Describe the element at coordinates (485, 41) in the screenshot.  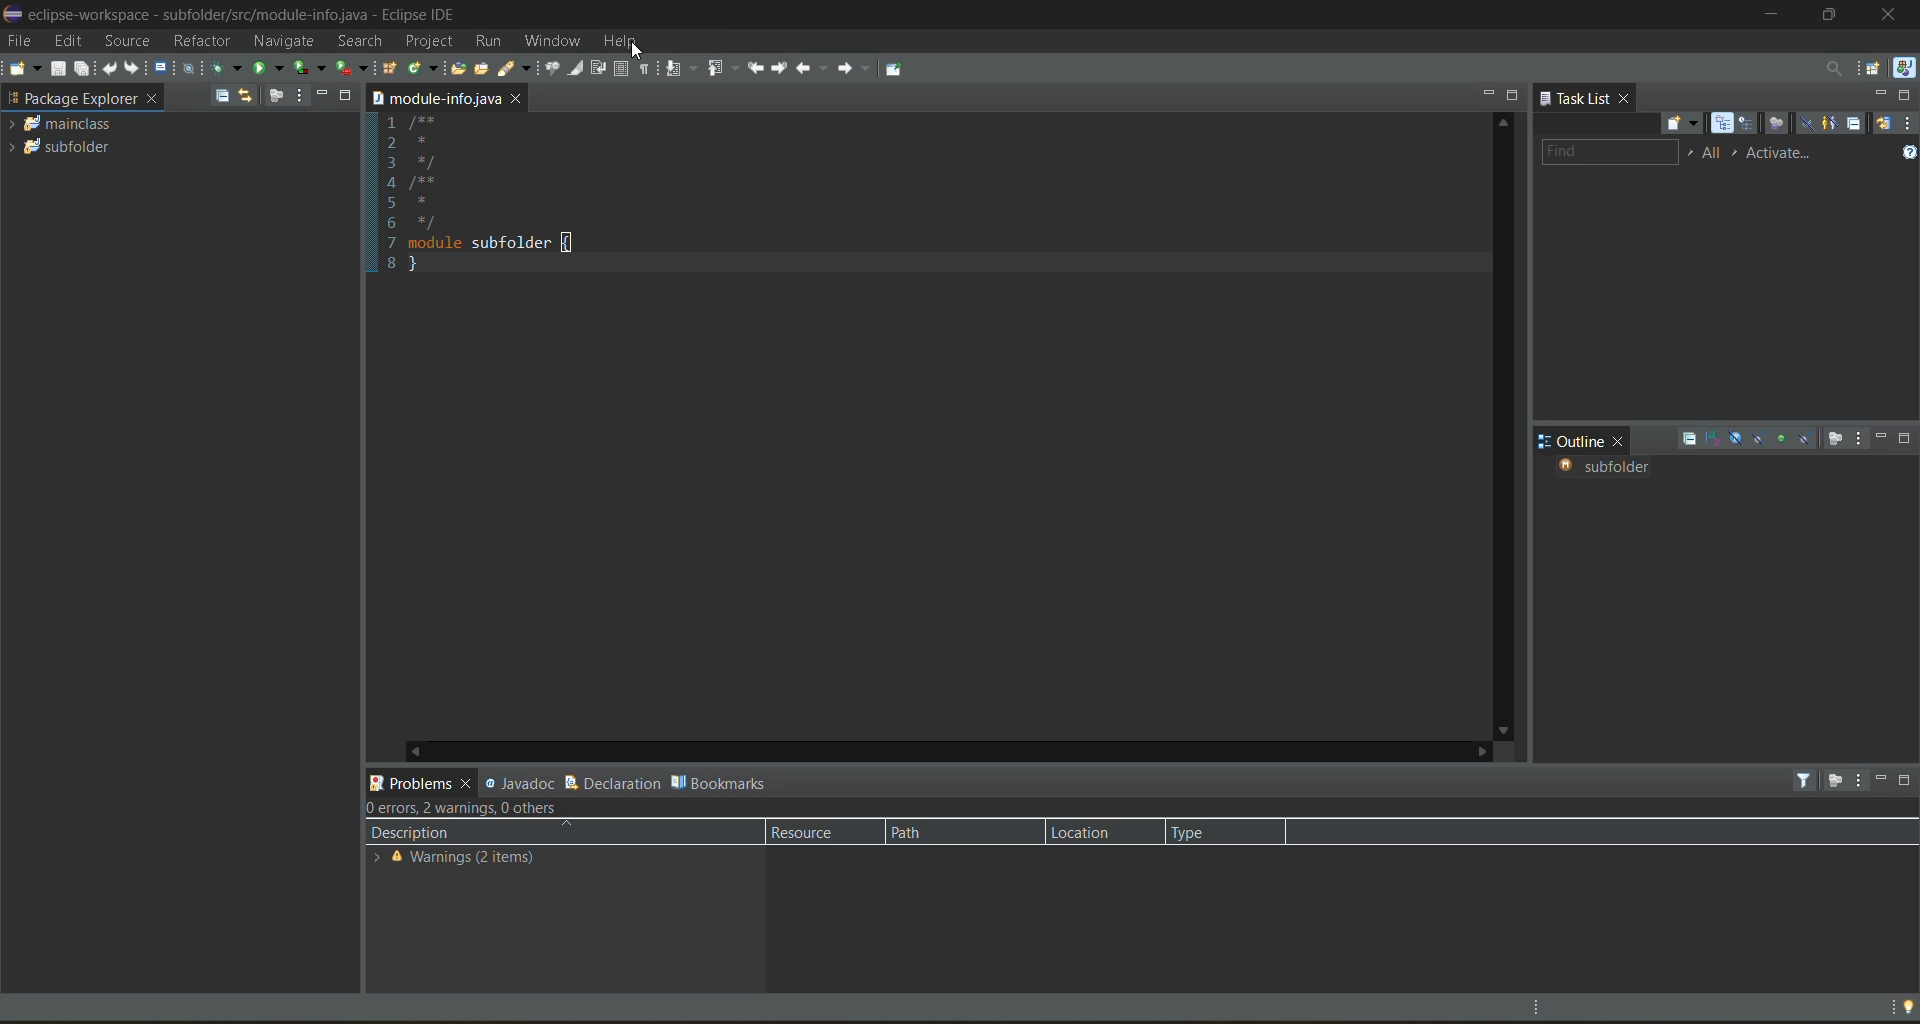
I see `run` at that location.